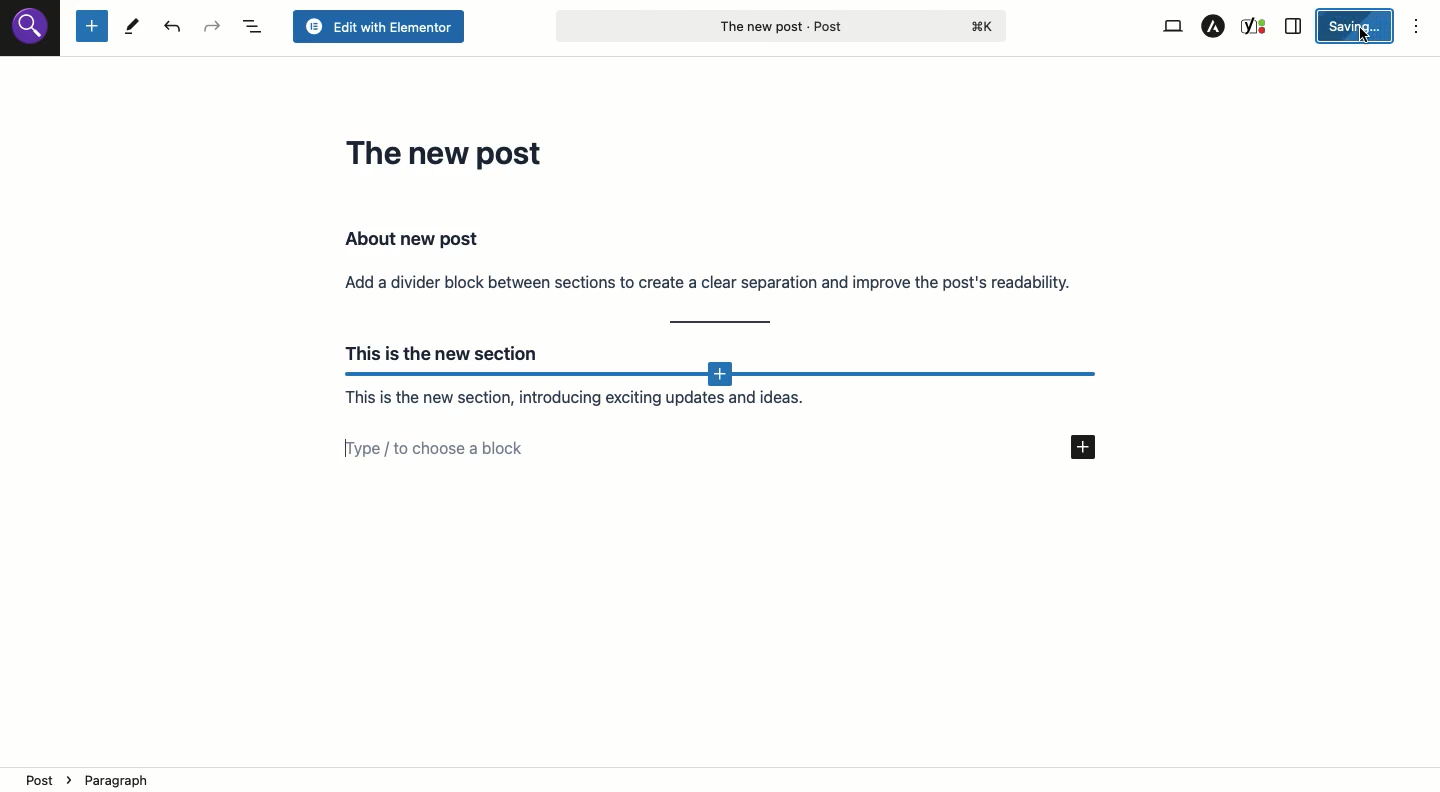 The image size is (1440, 792). I want to click on Location, so click(722, 779).